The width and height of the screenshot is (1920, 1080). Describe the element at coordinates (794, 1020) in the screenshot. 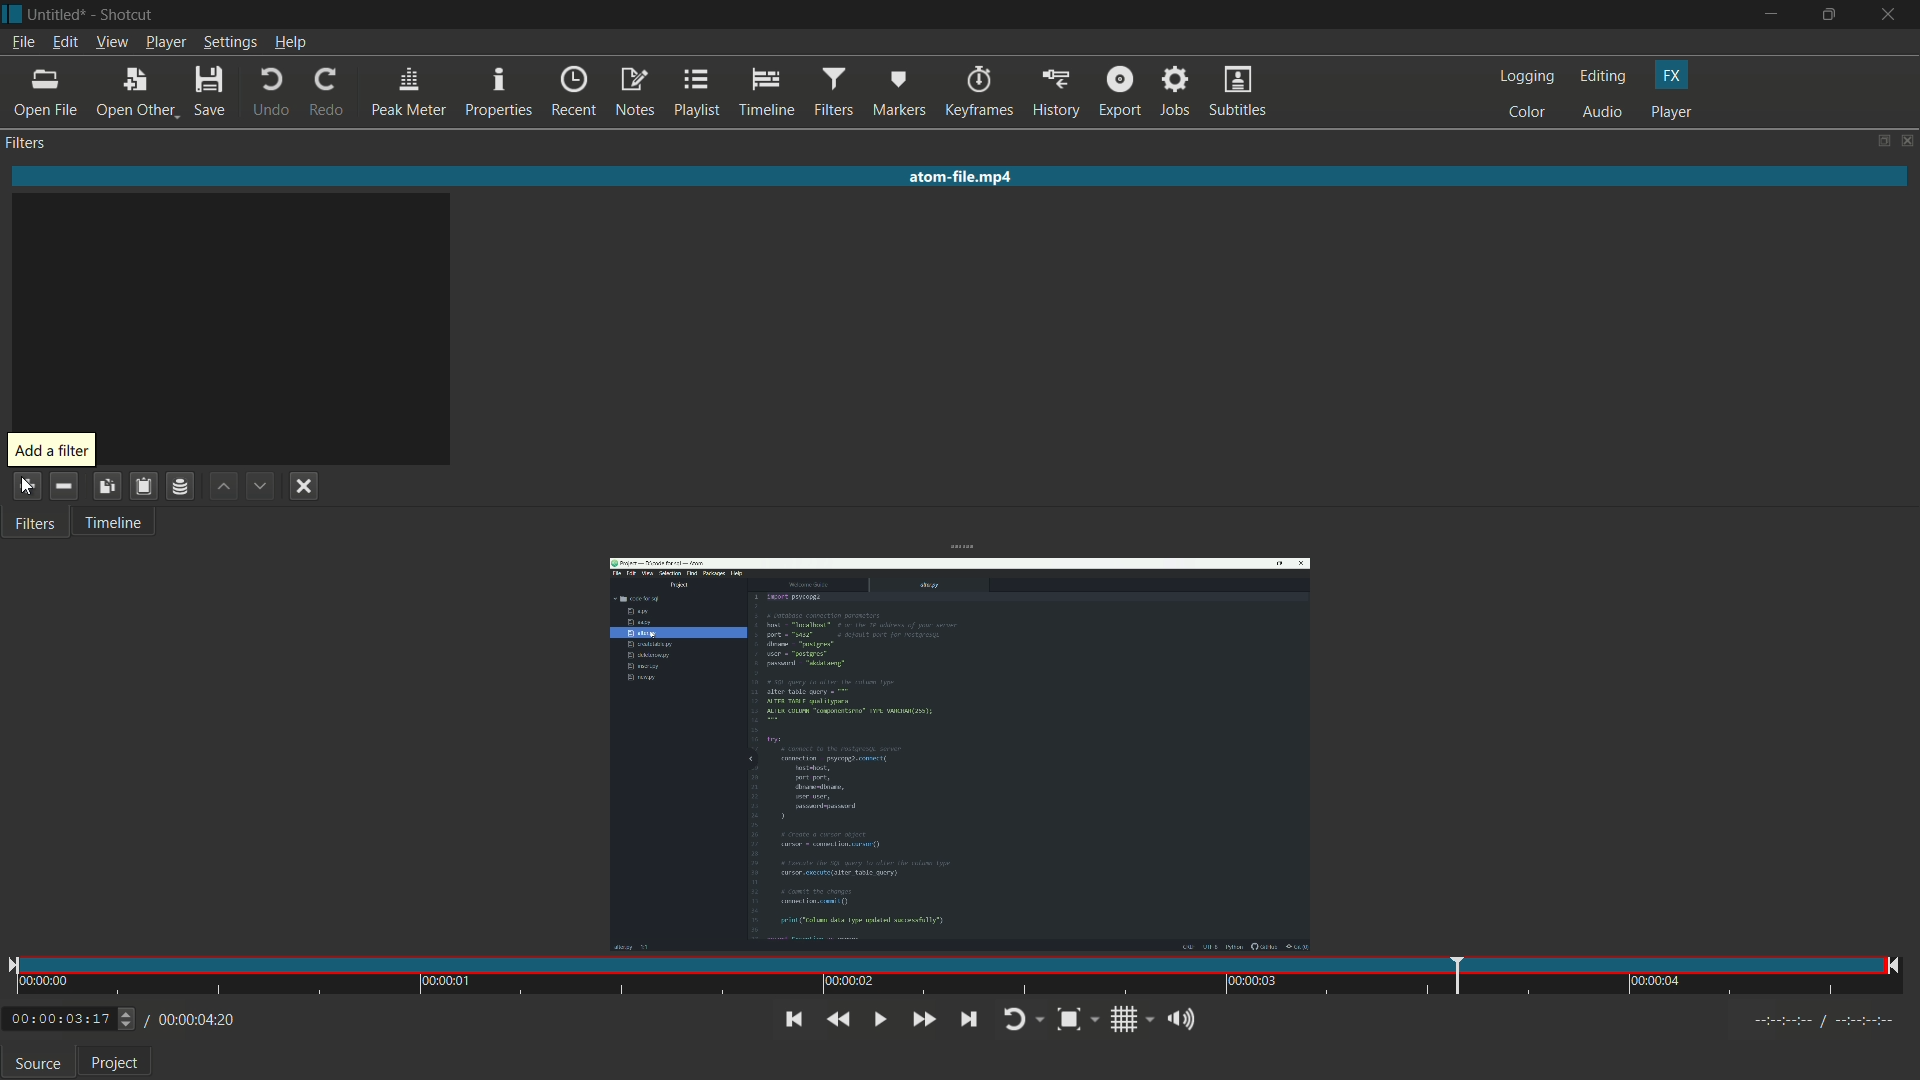

I see `skip to the previous point` at that location.